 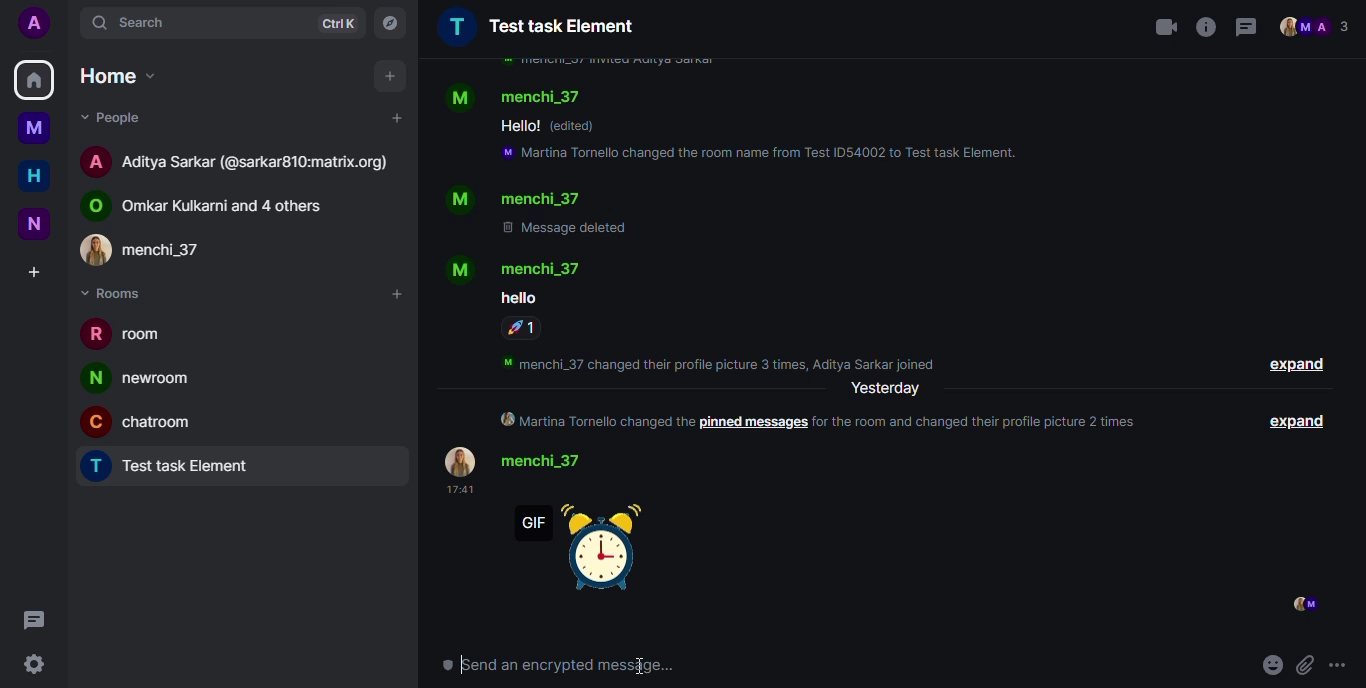 What do you see at coordinates (117, 118) in the screenshot?
I see `people drop down` at bounding box center [117, 118].